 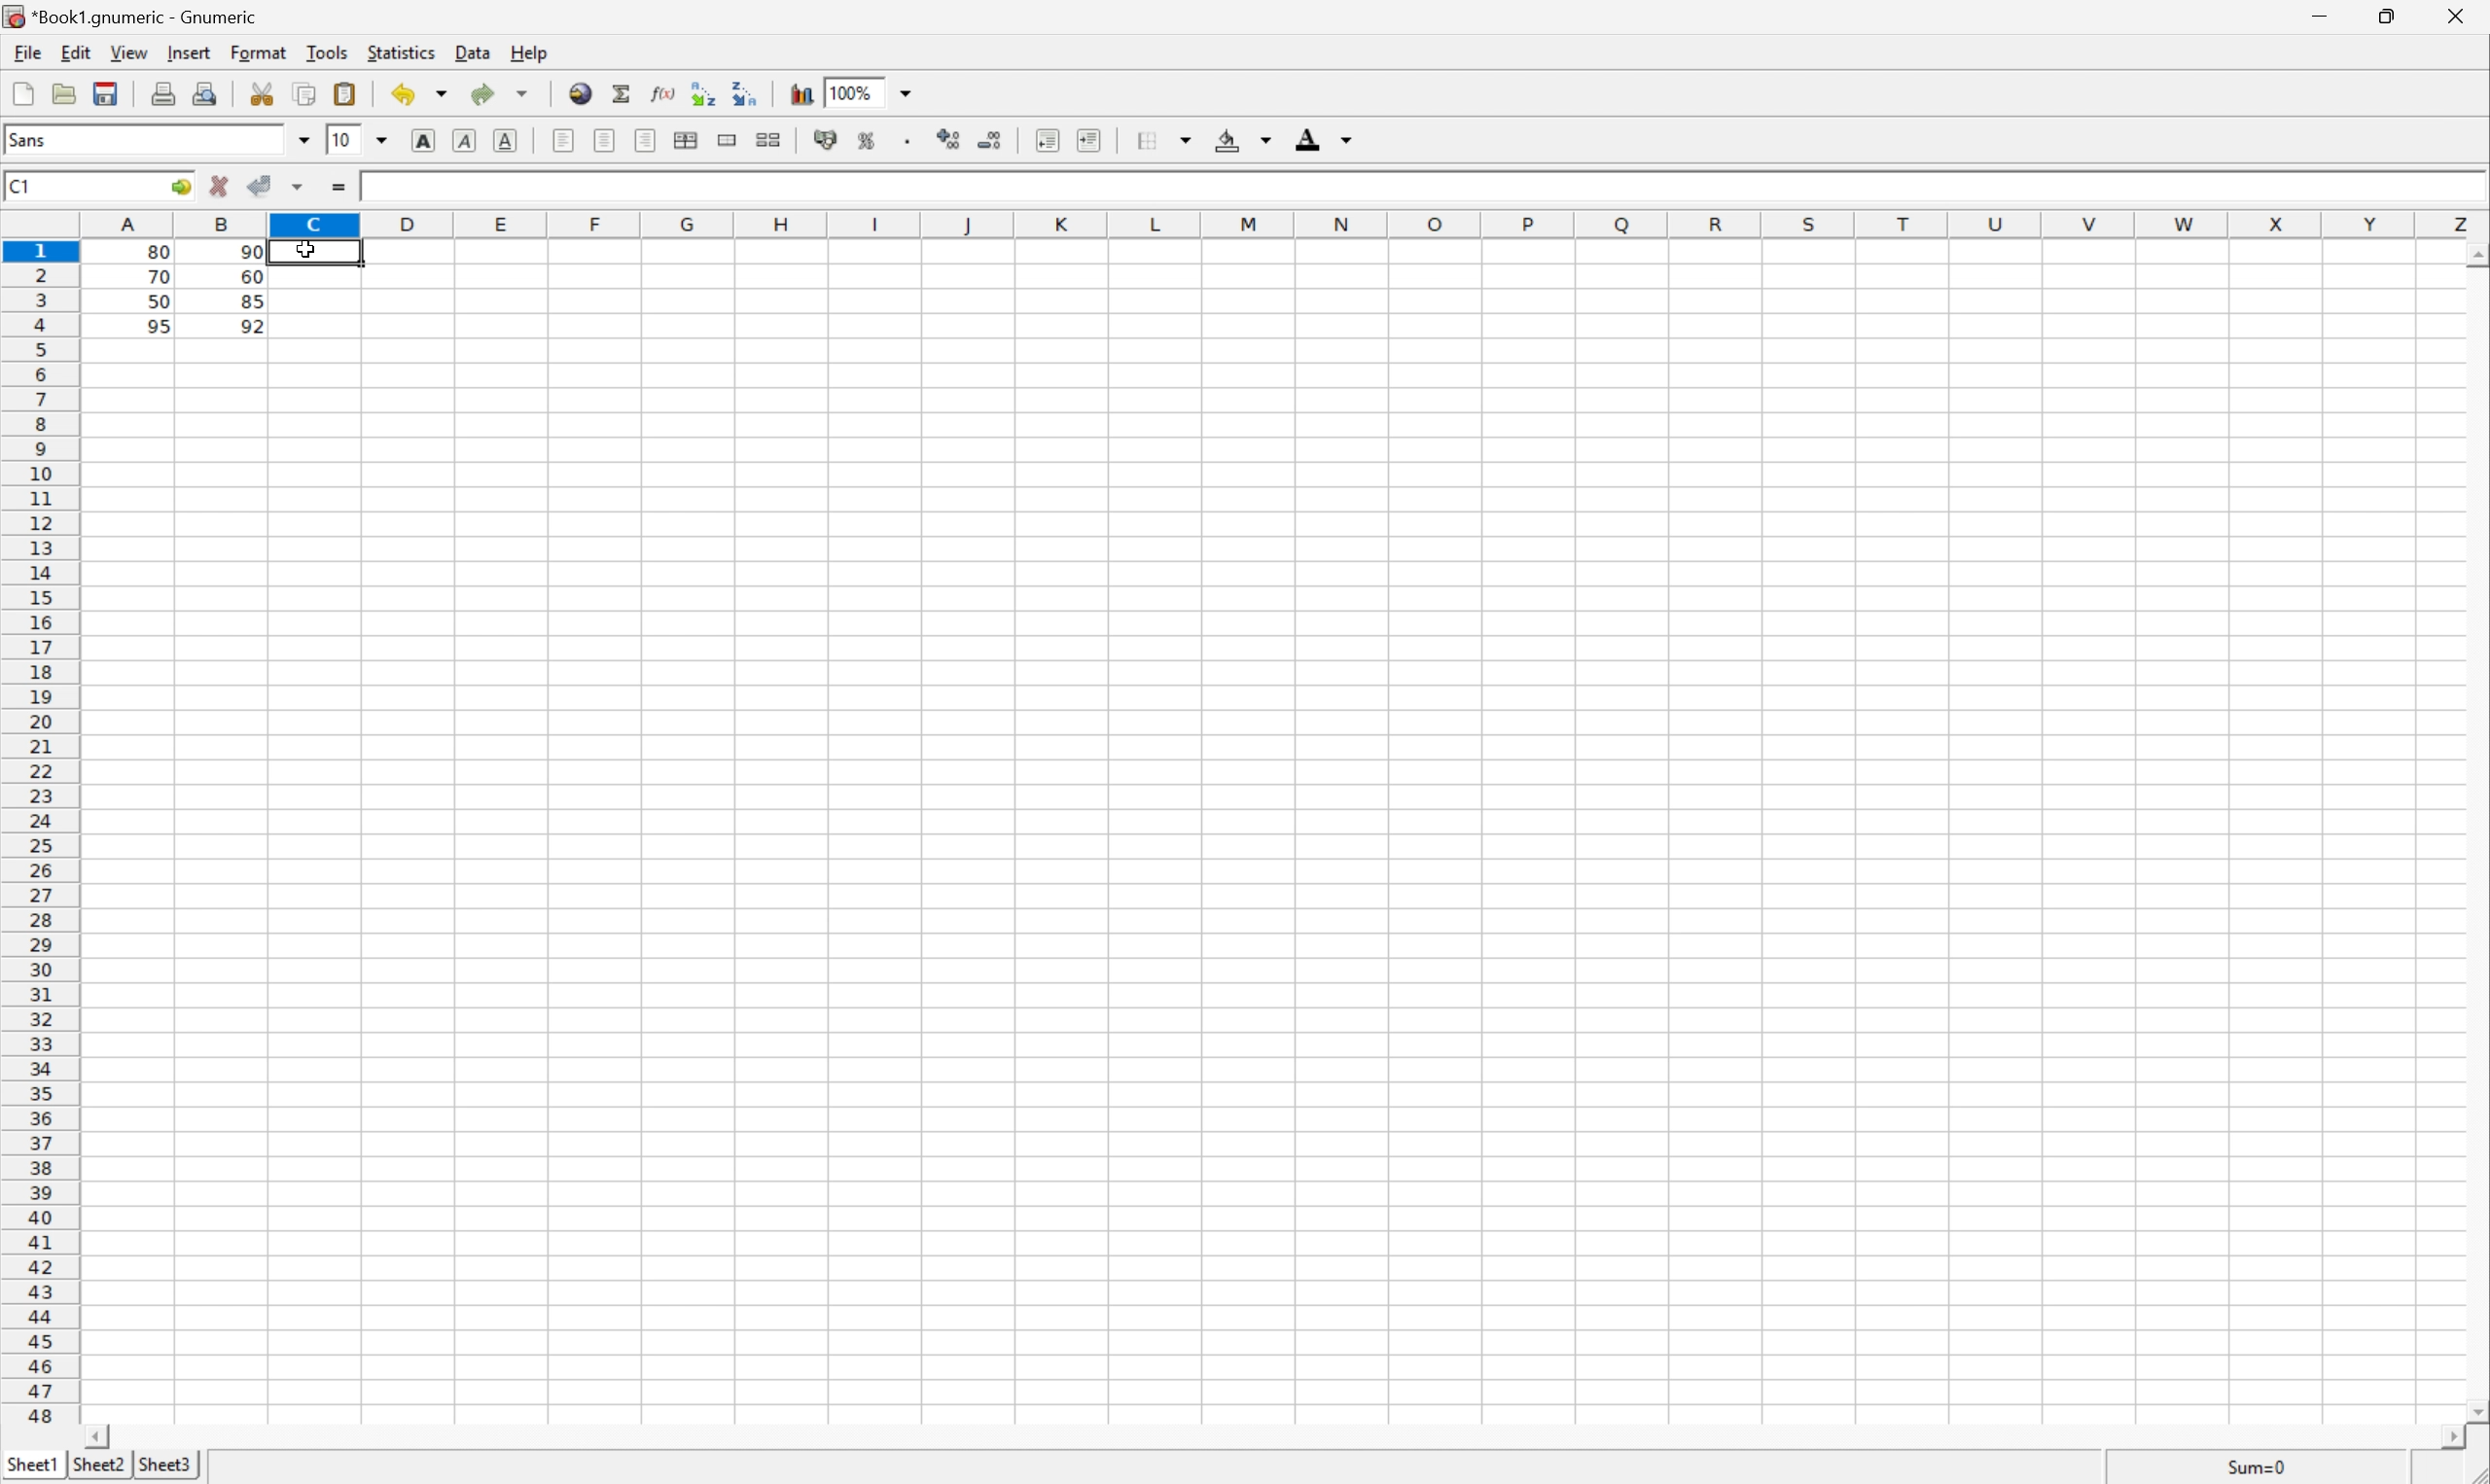 What do you see at coordinates (257, 186) in the screenshot?
I see `Accept changes` at bounding box center [257, 186].